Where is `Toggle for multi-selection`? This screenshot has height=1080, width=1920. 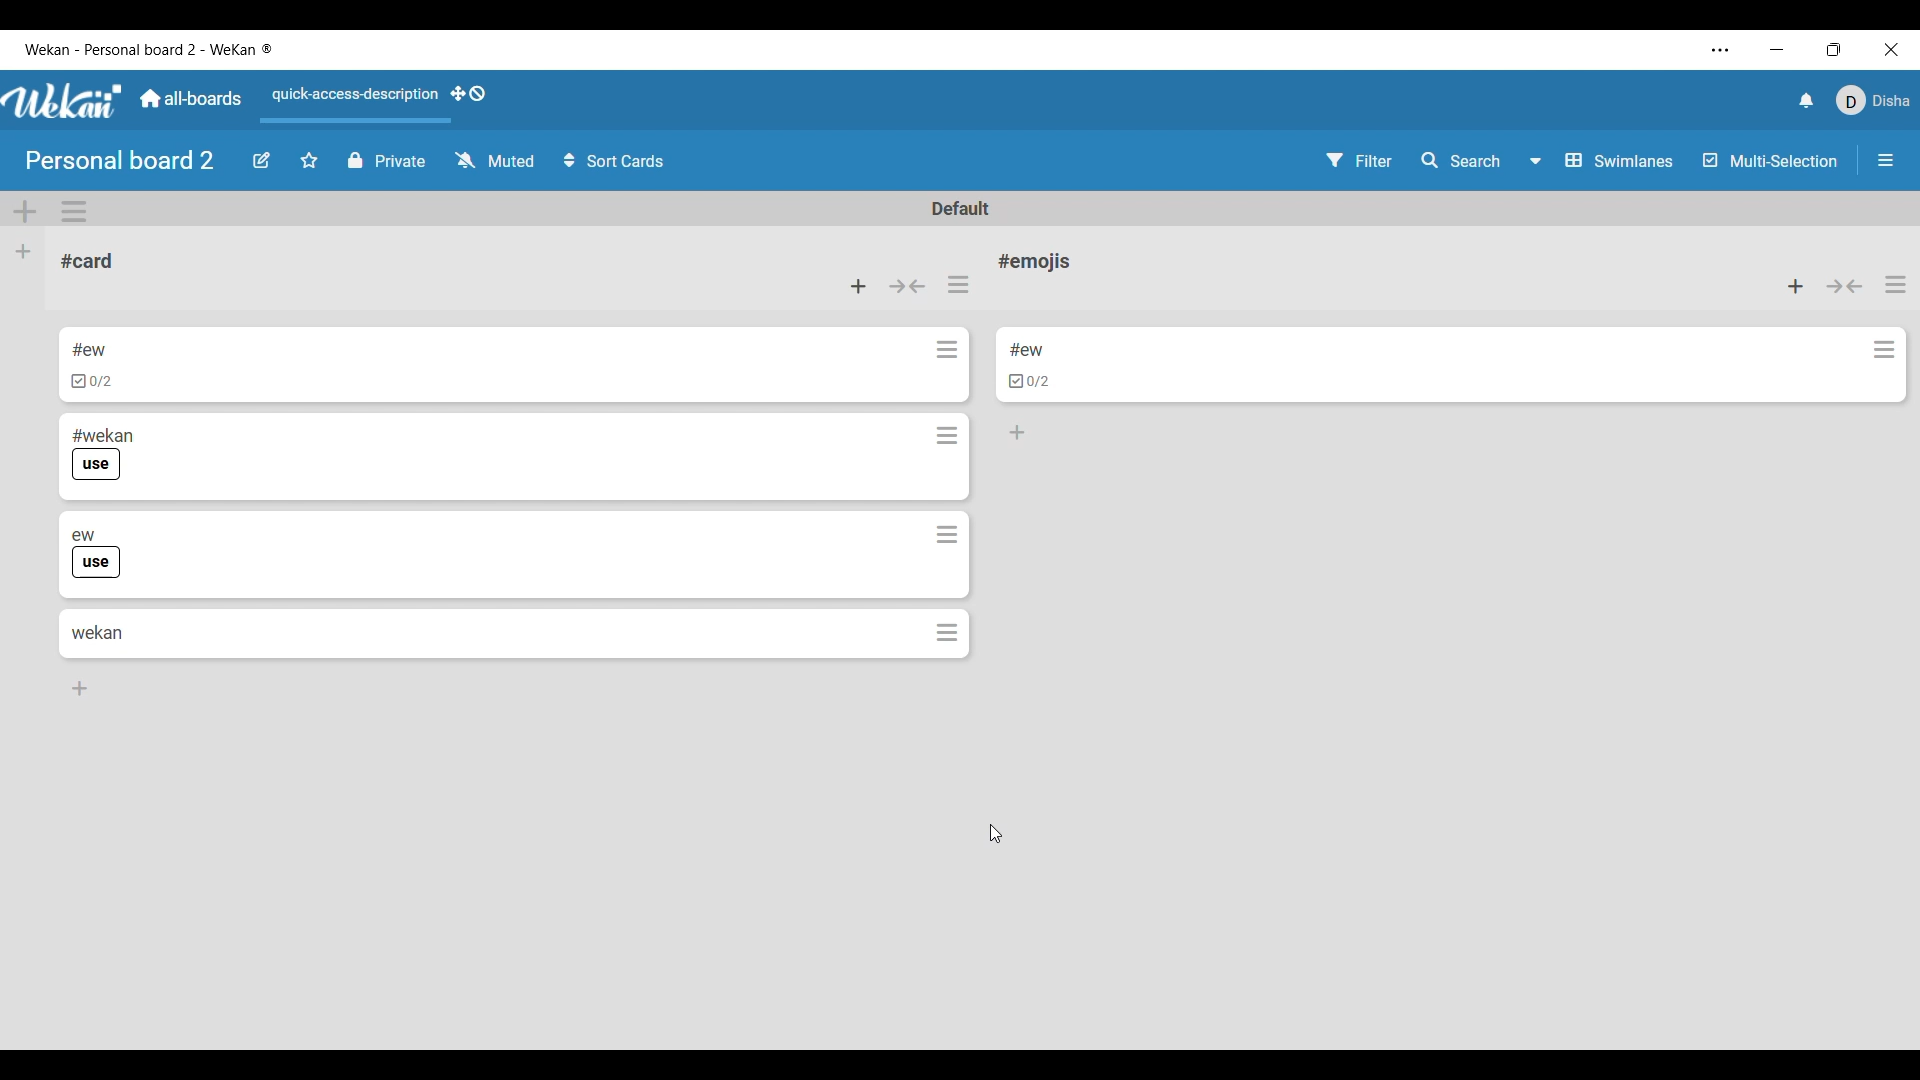
Toggle for multi-selection is located at coordinates (1770, 160).